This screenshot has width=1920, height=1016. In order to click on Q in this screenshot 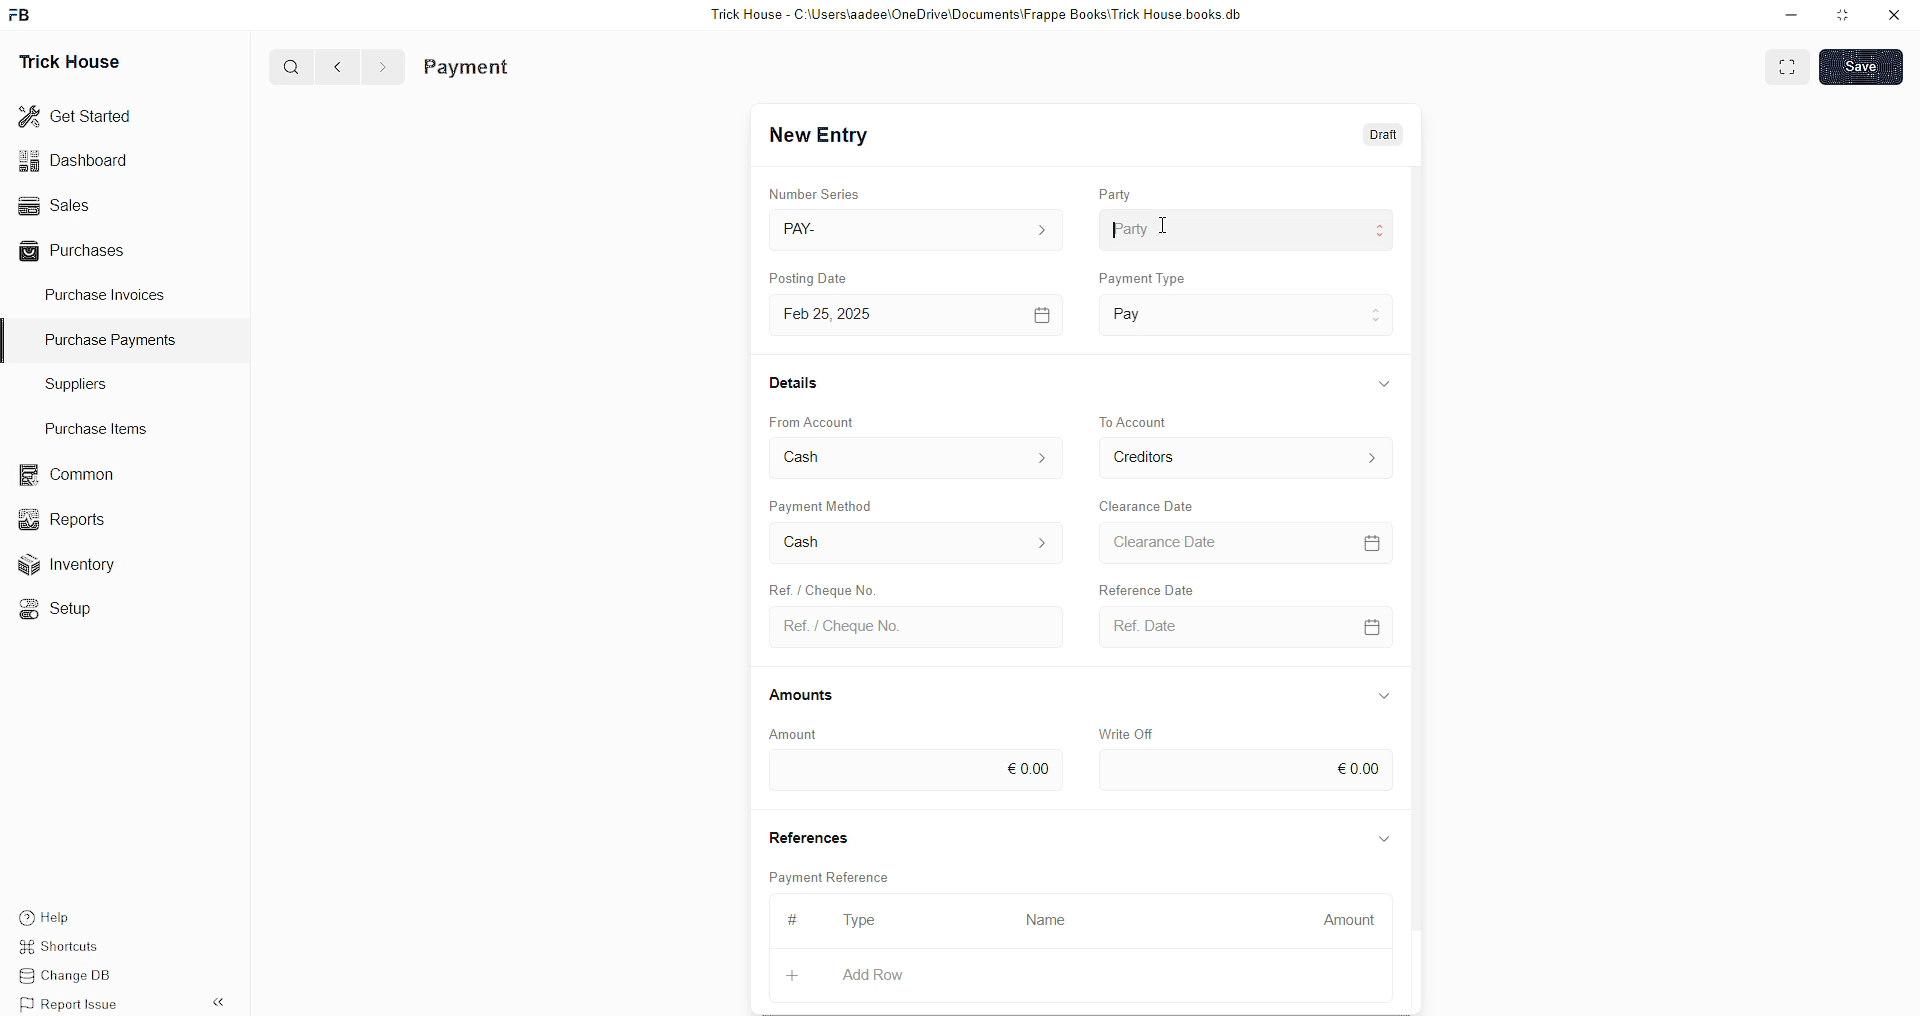, I will do `click(284, 65)`.